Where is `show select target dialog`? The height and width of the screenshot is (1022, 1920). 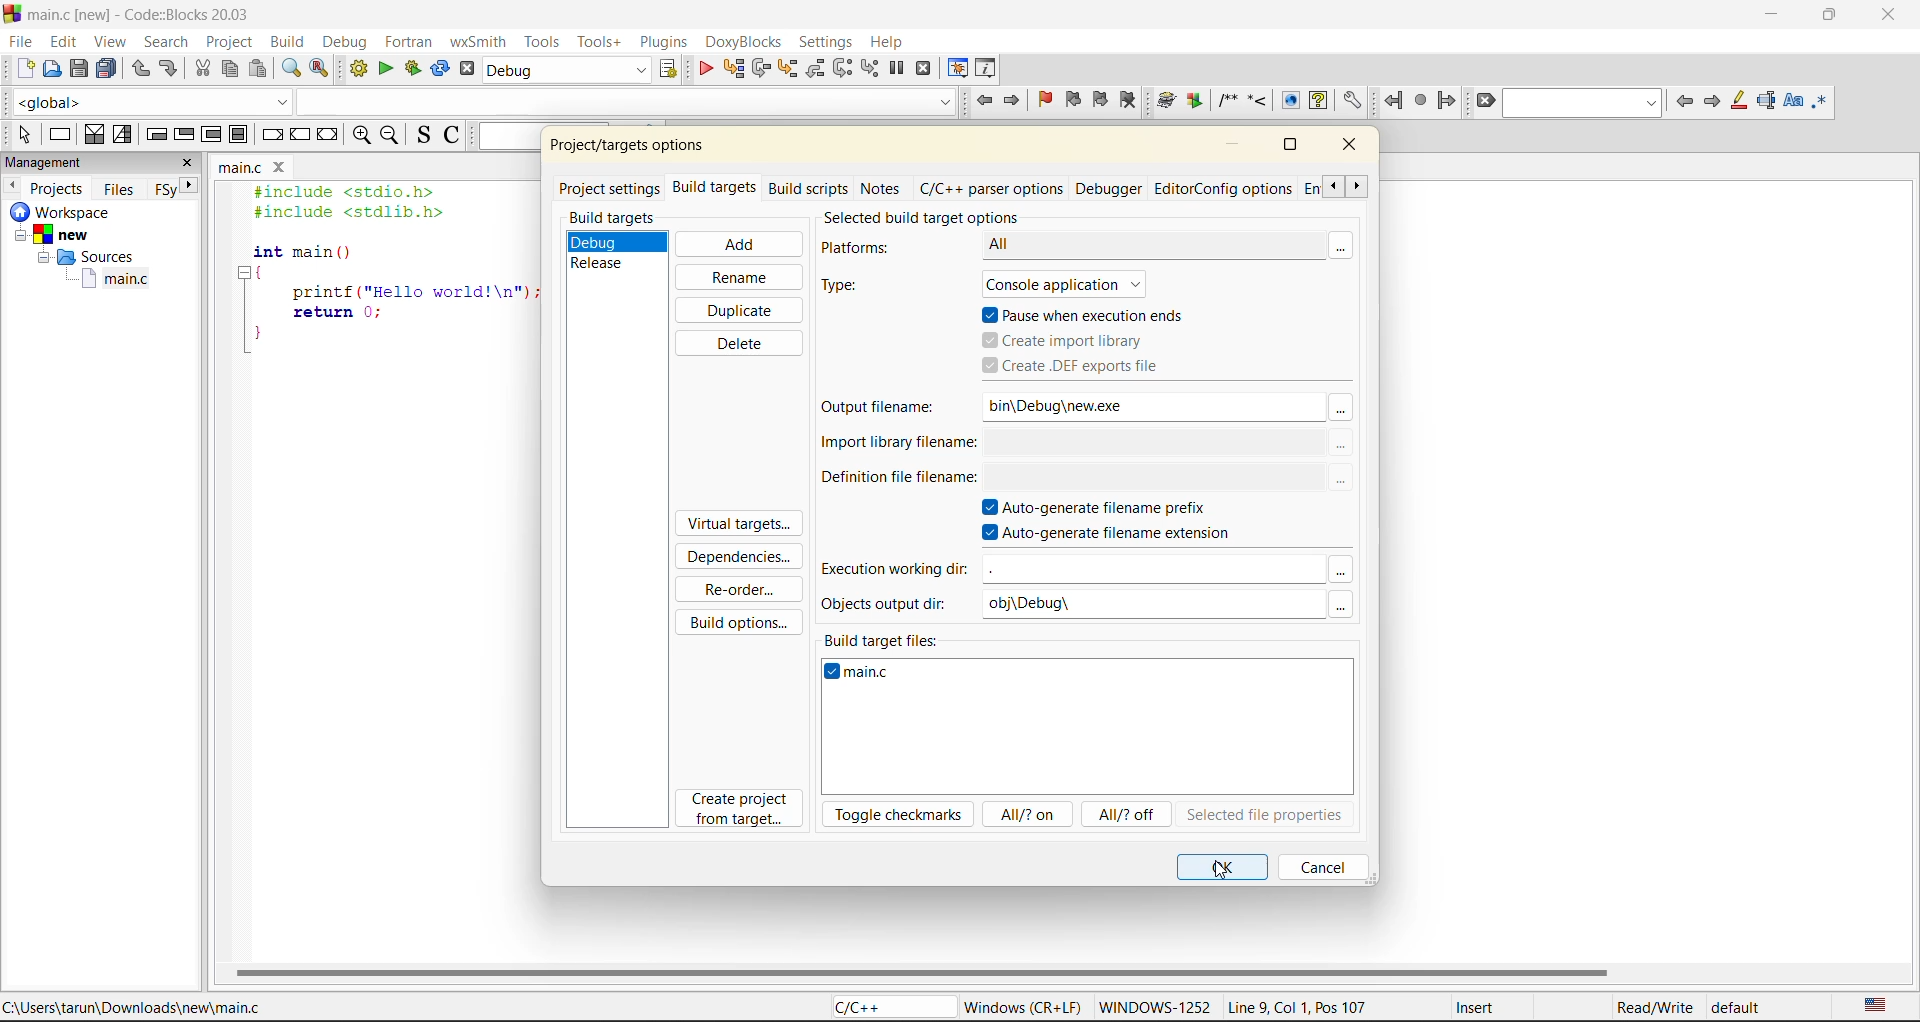
show select target dialog is located at coordinates (670, 70).